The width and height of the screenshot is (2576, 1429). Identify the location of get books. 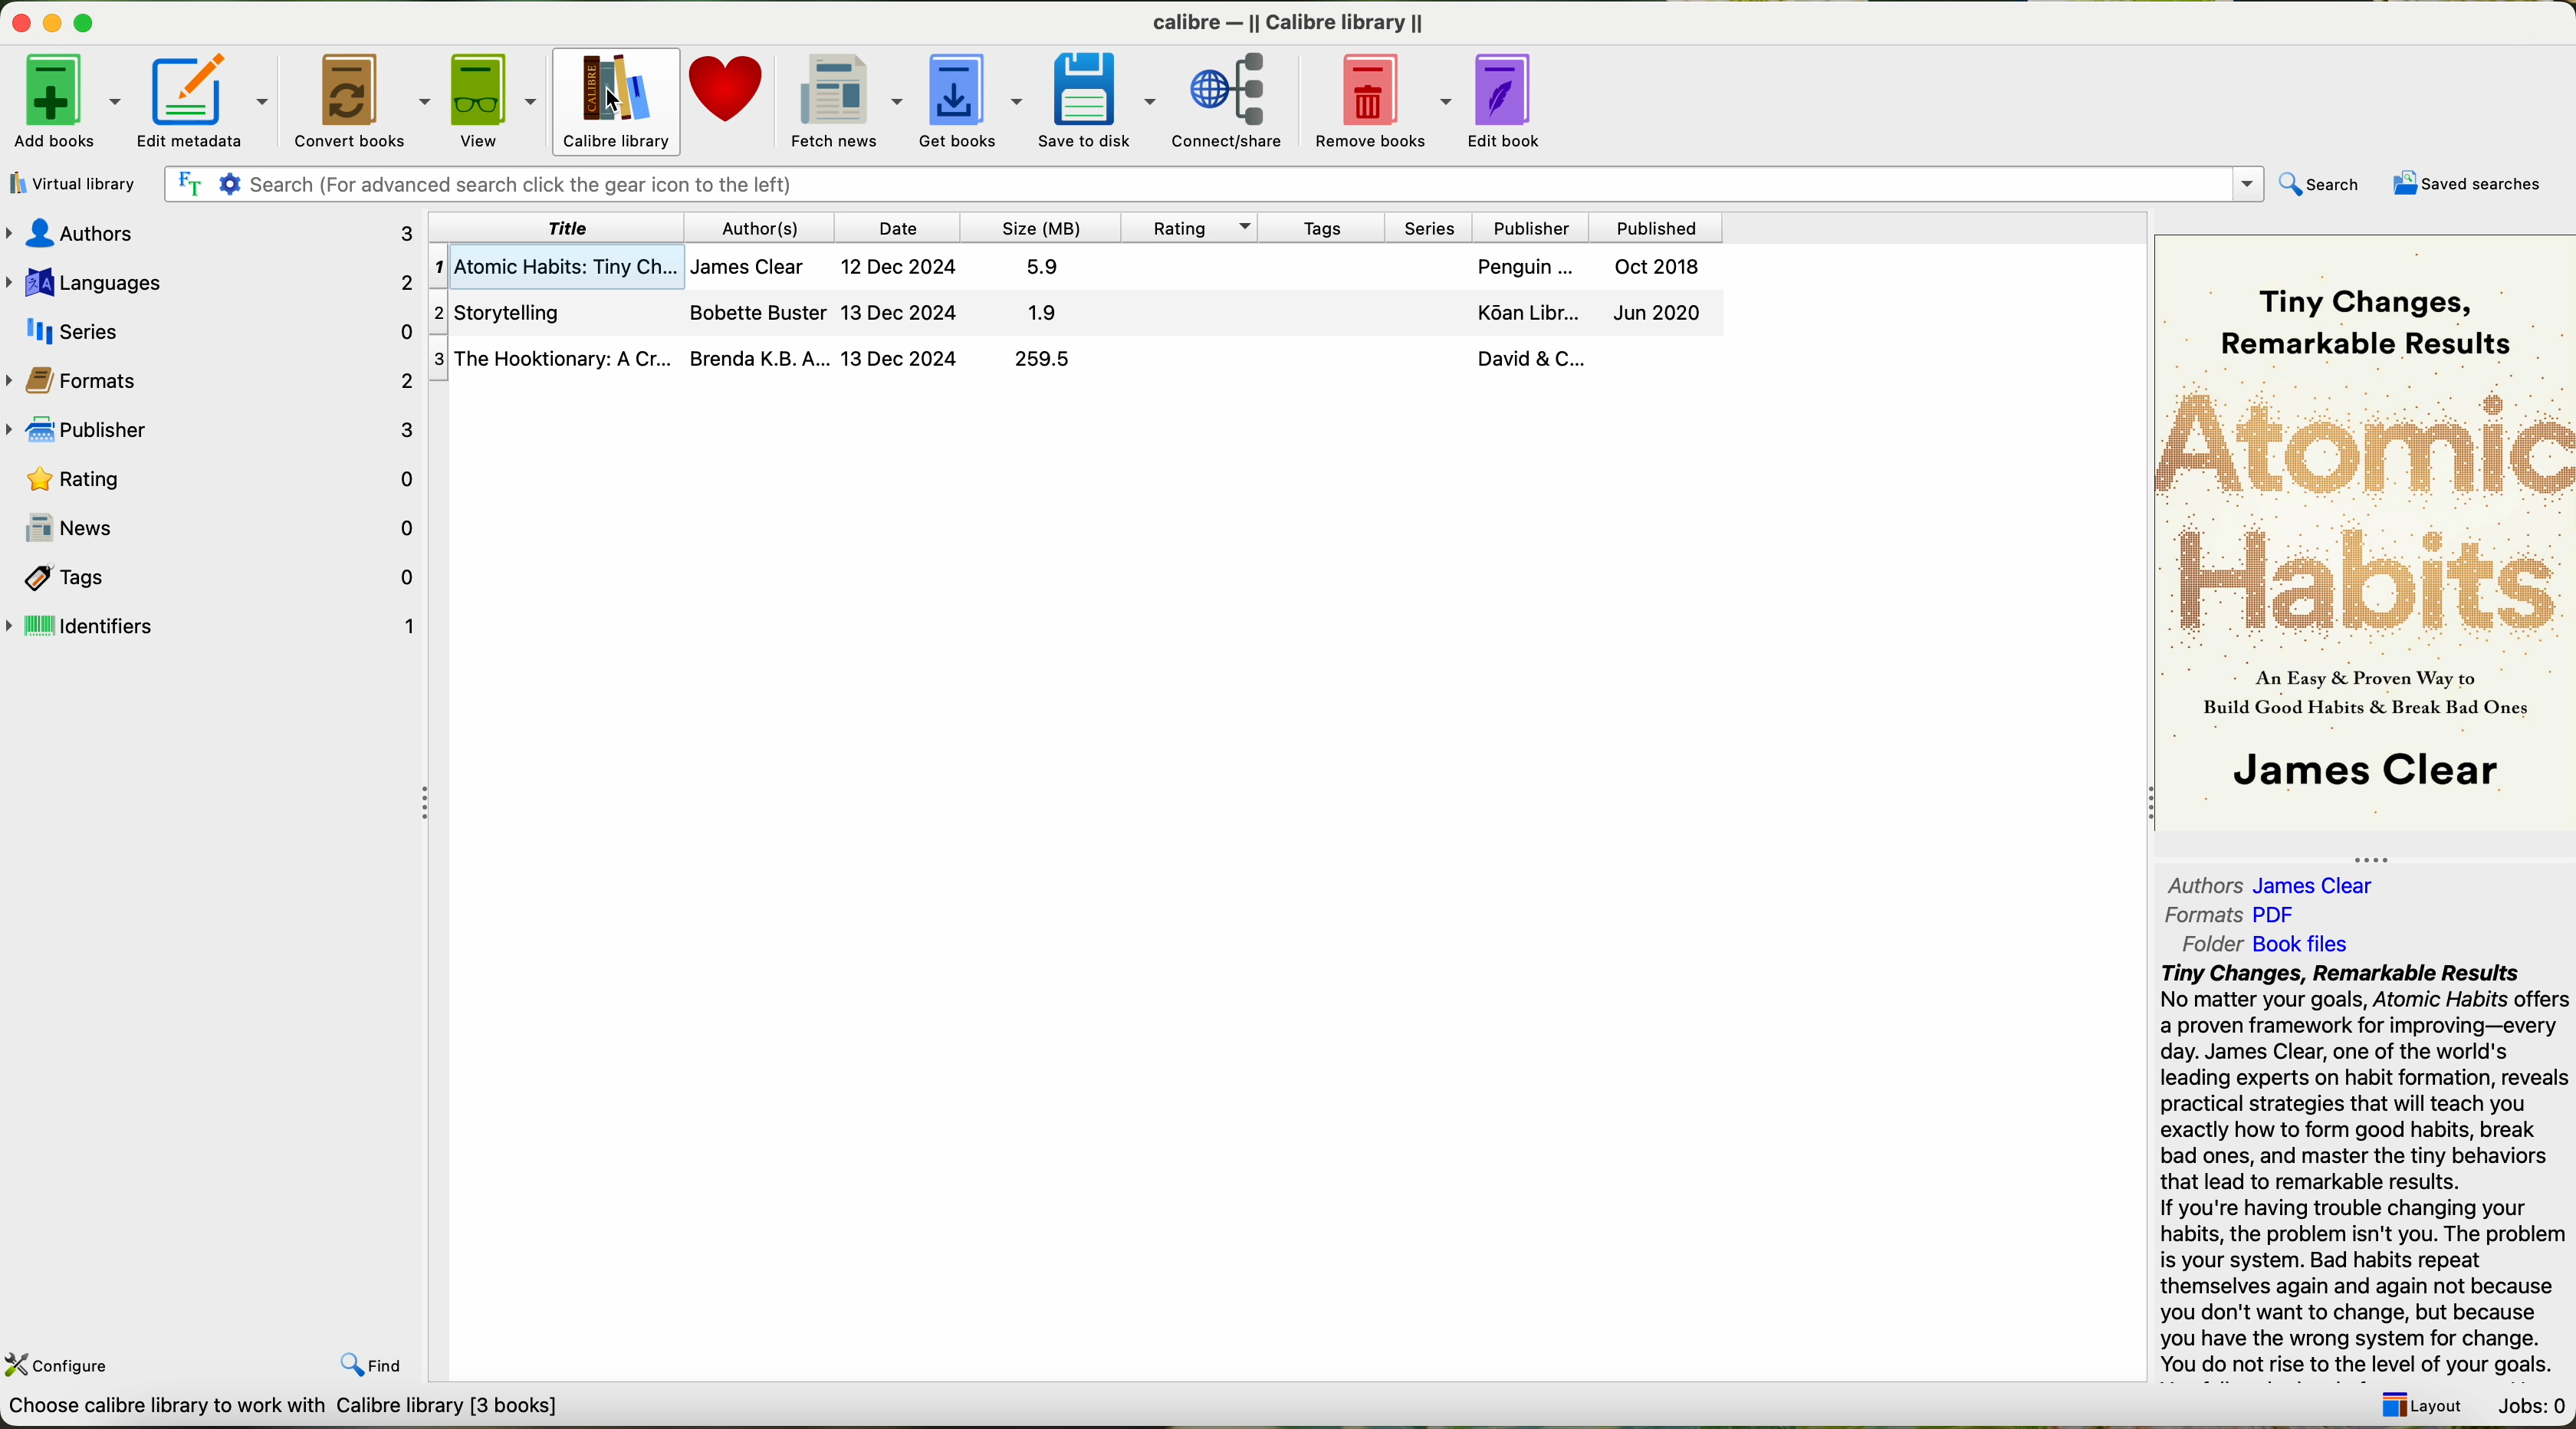
(969, 99).